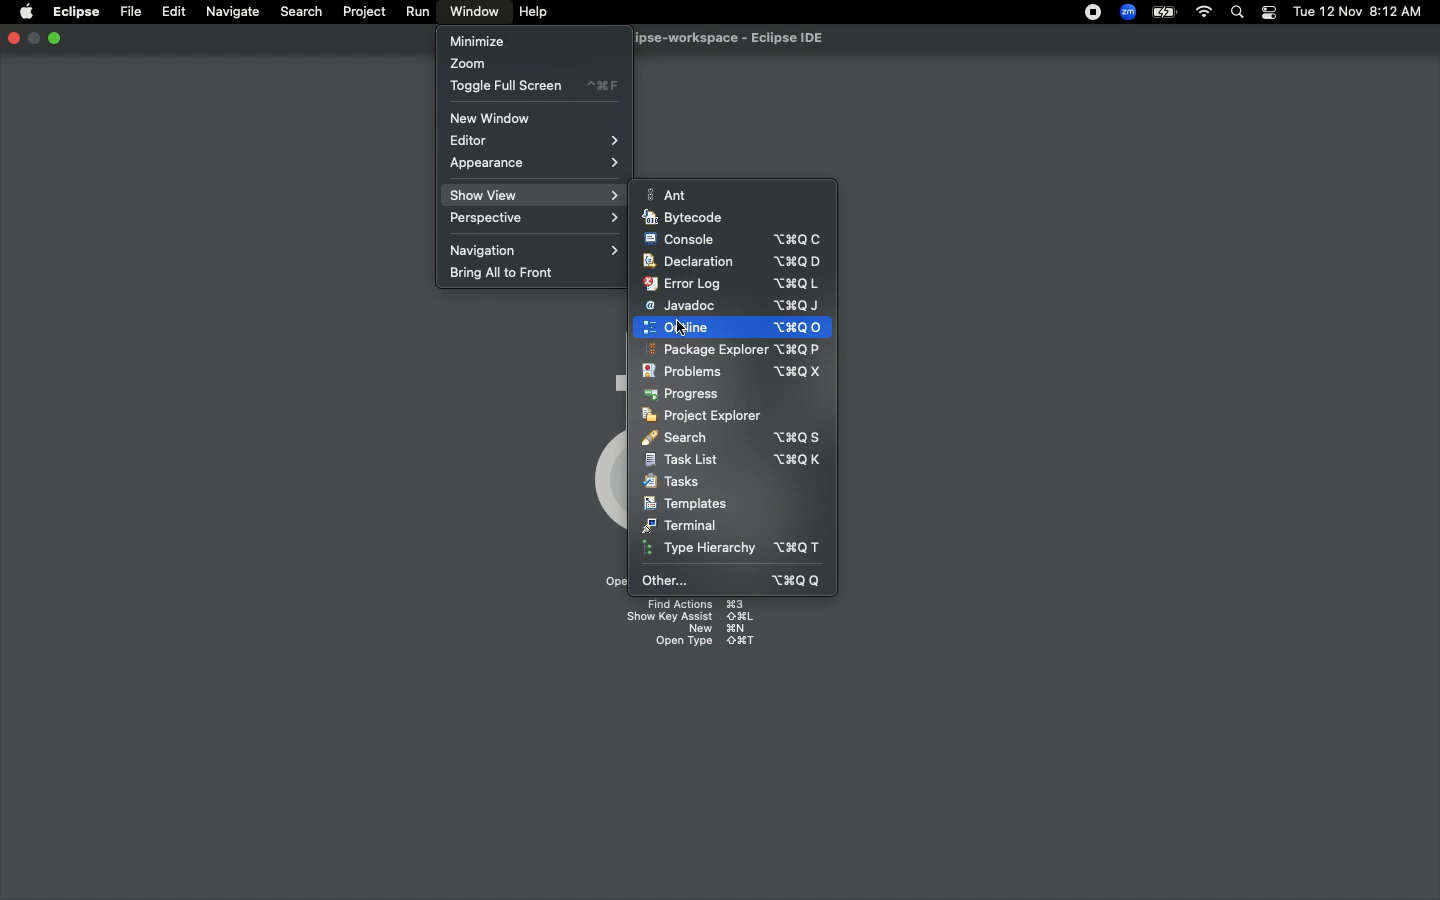  Describe the element at coordinates (531, 87) in the screenshot. I see `Toggle full screen` at that location.